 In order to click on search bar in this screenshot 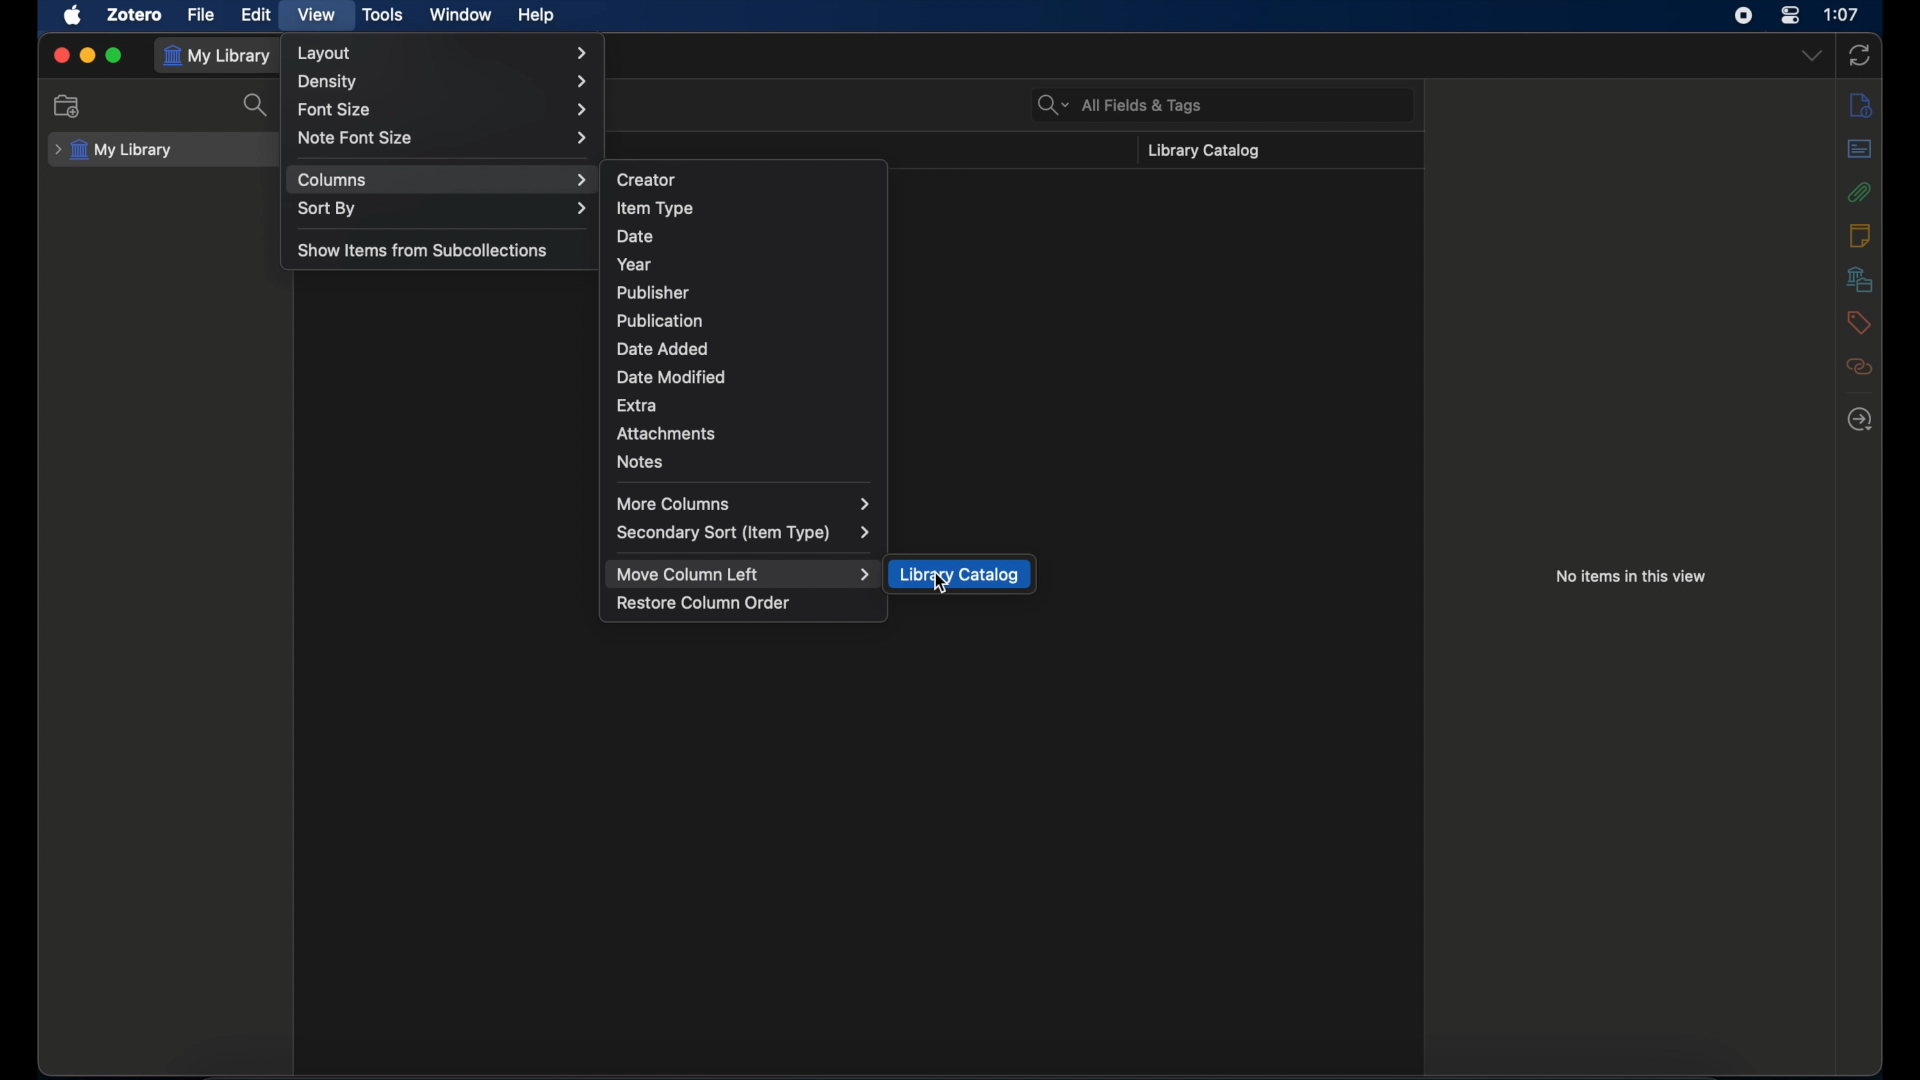, I will do `click(1120, 105)`.